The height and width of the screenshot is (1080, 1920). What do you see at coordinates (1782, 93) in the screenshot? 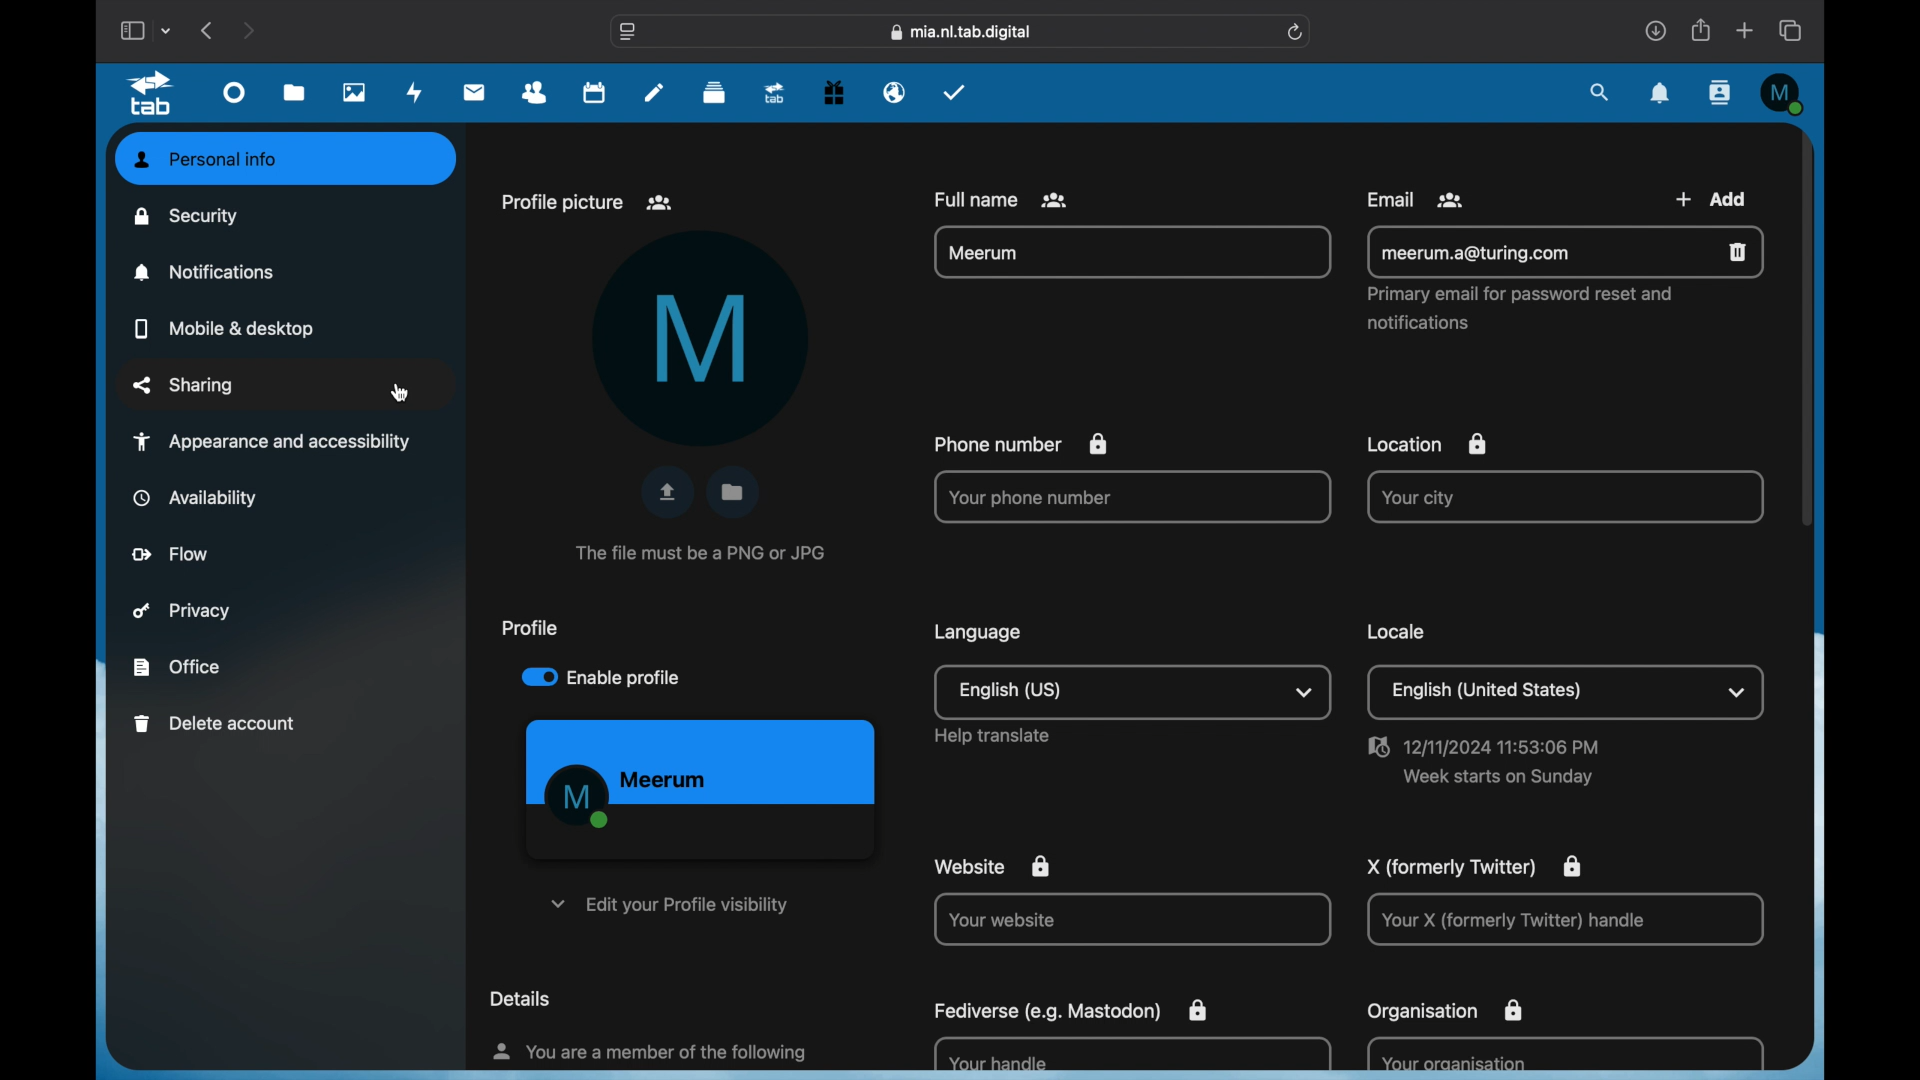
I see `M` at bounding box center [1782, 93].